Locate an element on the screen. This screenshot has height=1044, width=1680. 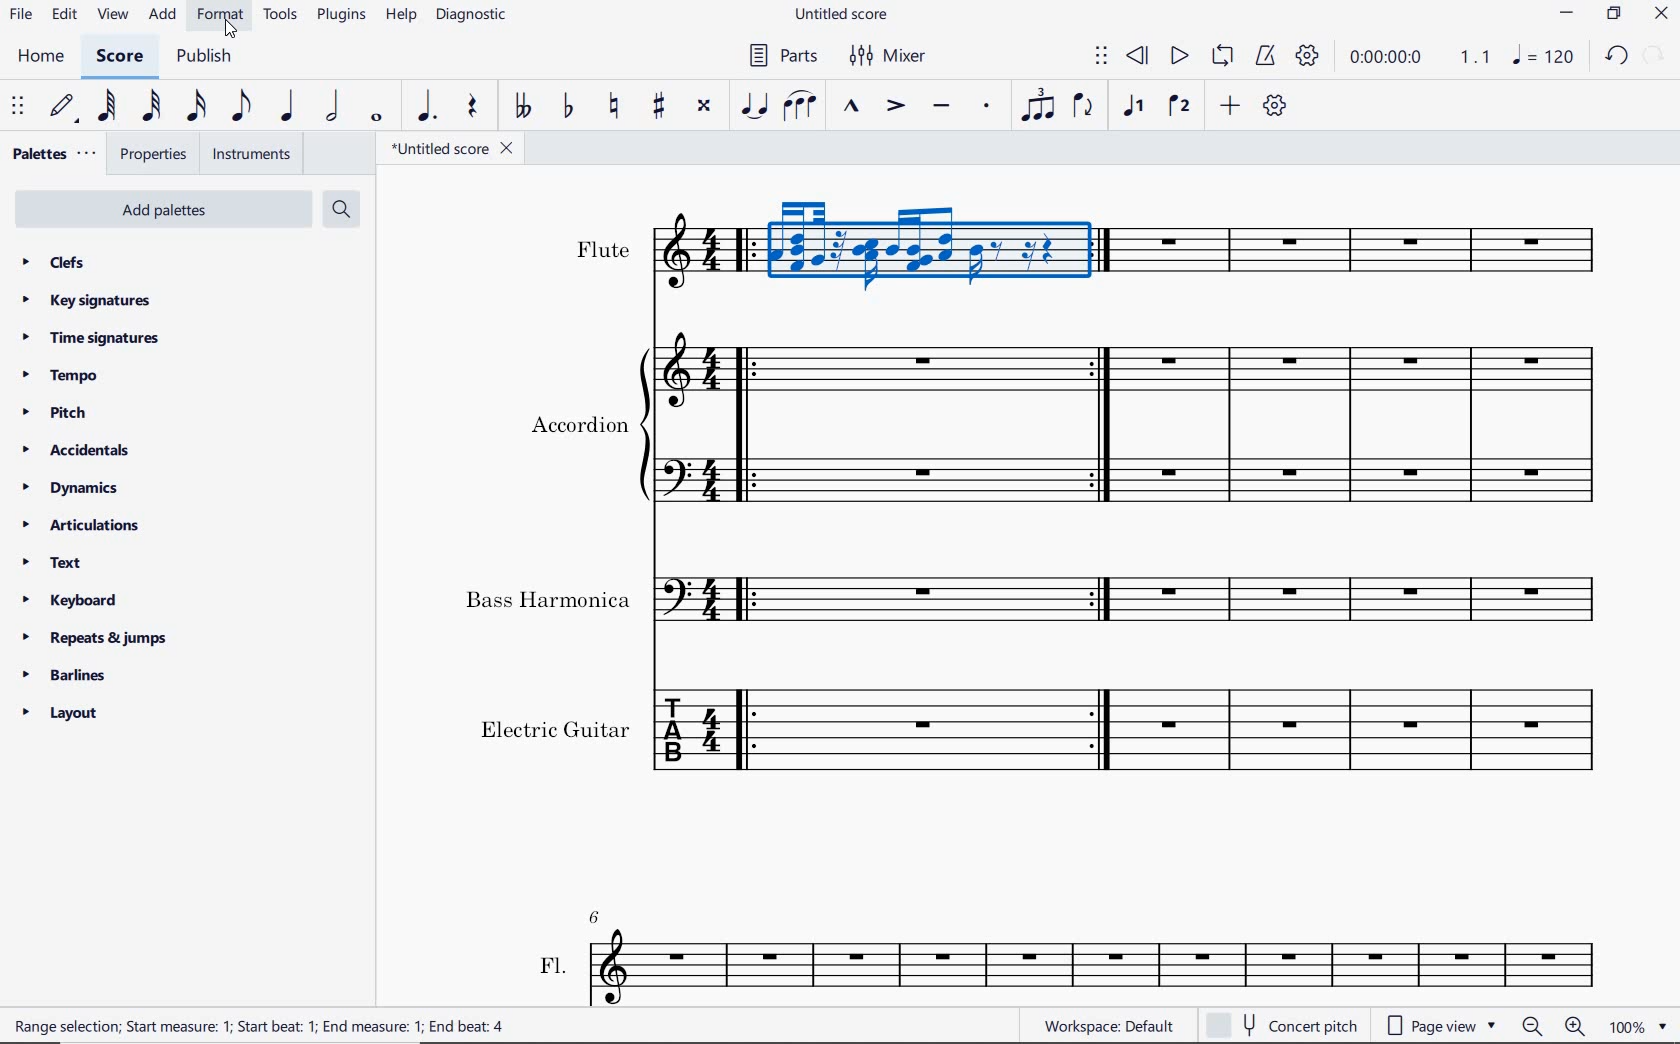
rest is located at coordinates (477, 107).